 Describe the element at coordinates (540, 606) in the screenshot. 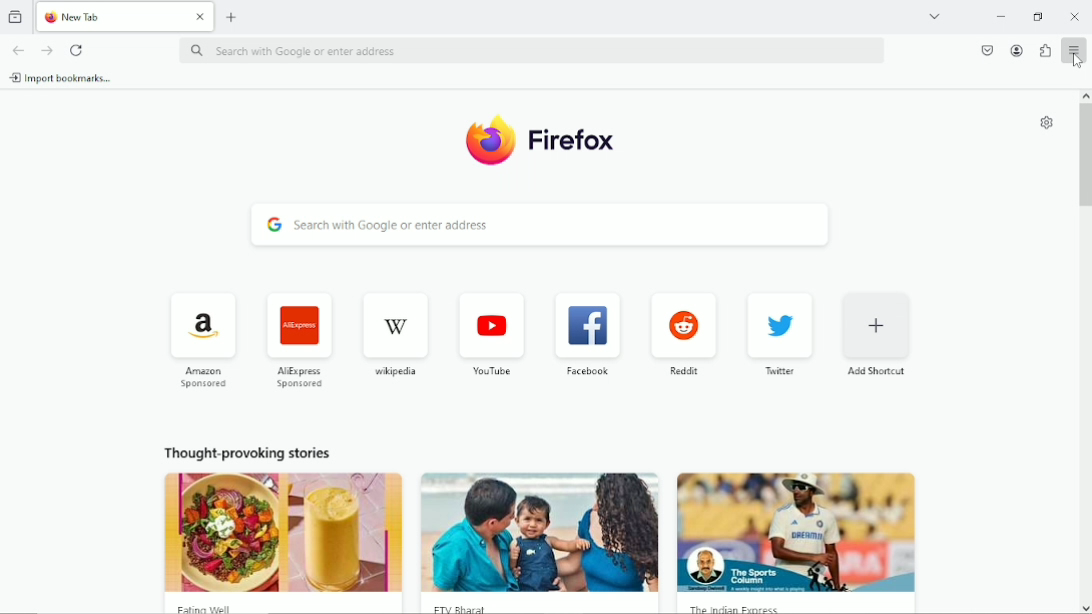

I see `FTV Bharat` at that location.